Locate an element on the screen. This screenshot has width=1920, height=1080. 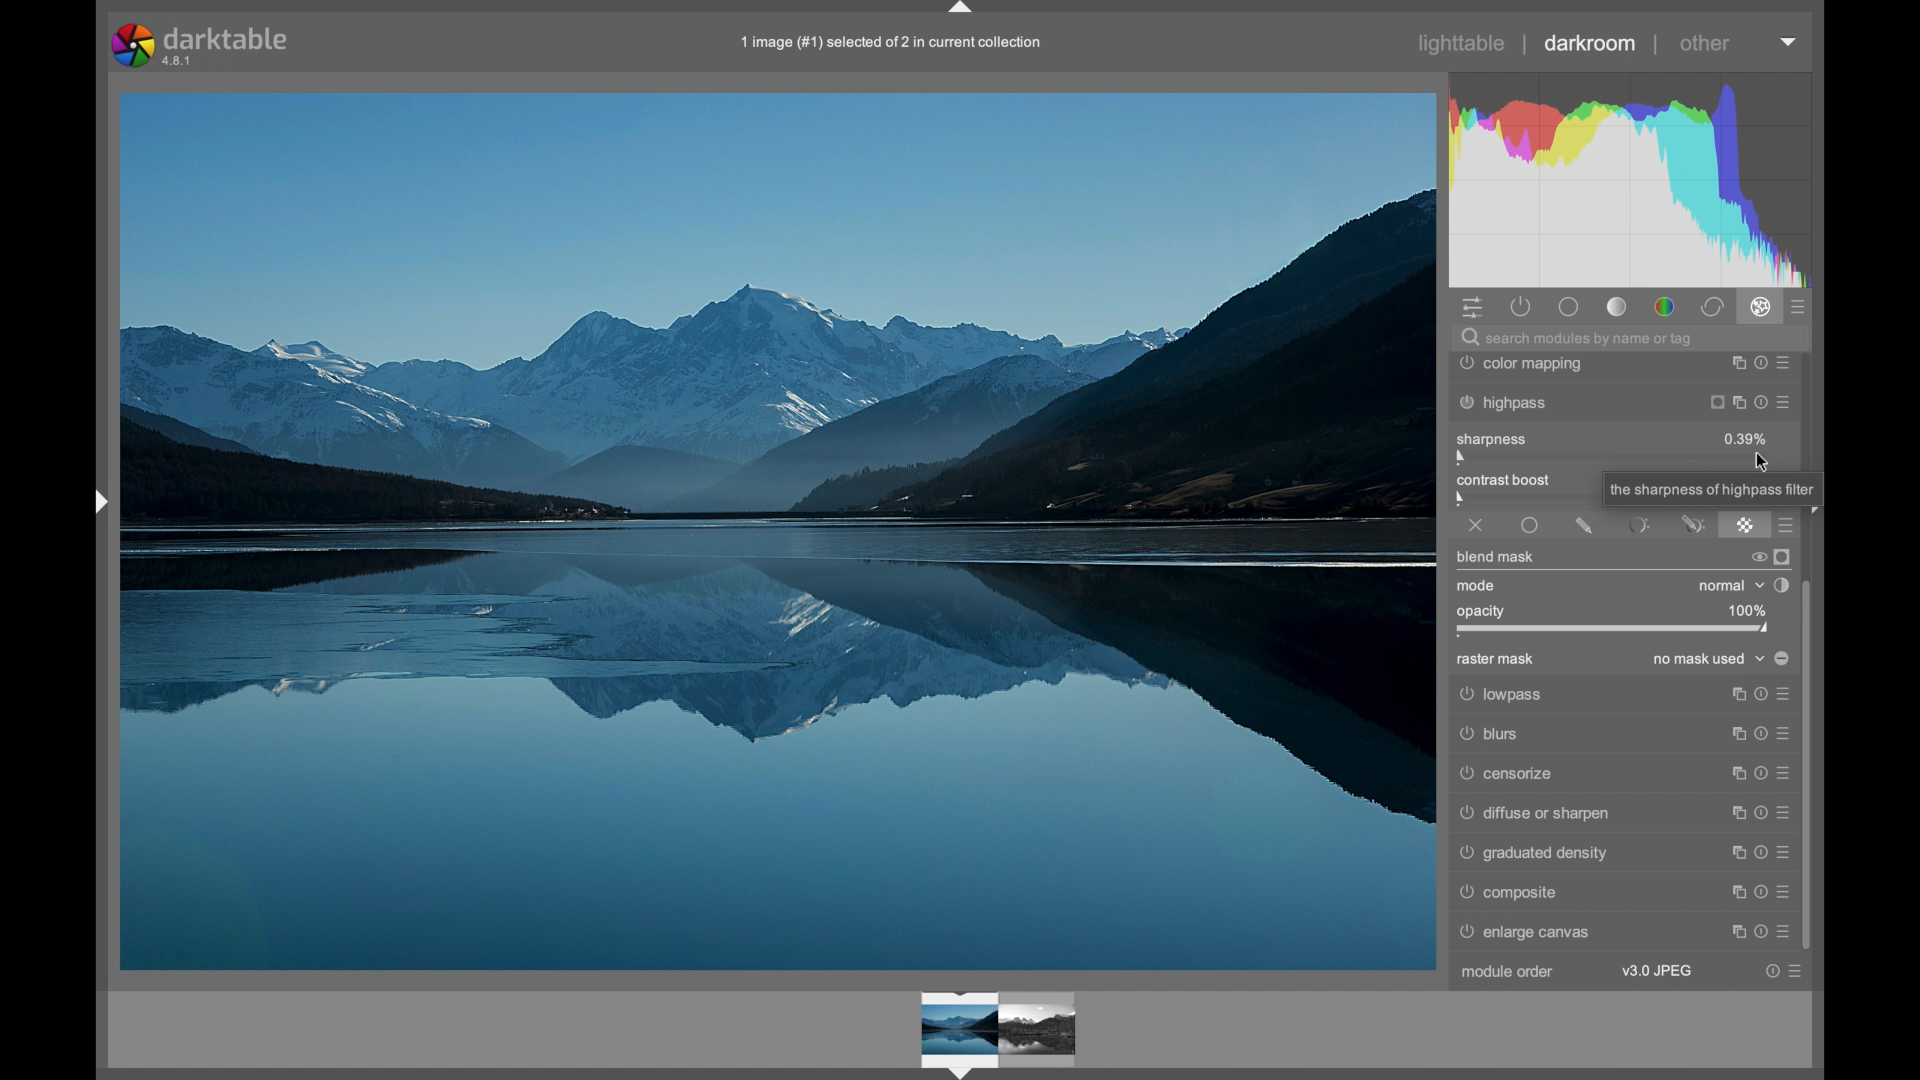
slider is located at coordinates (1614, 629).